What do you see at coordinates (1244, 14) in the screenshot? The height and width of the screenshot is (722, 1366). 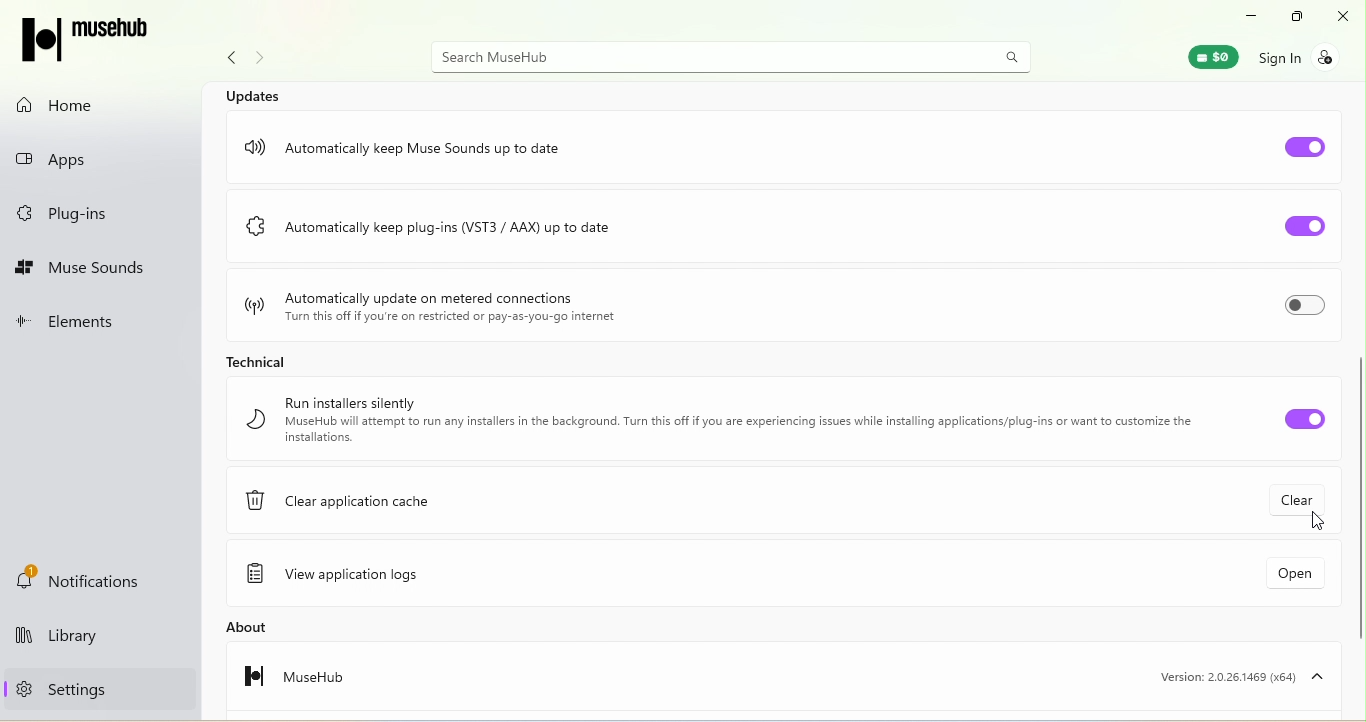 I see `Minimize` at bounding box center [1244, 14].